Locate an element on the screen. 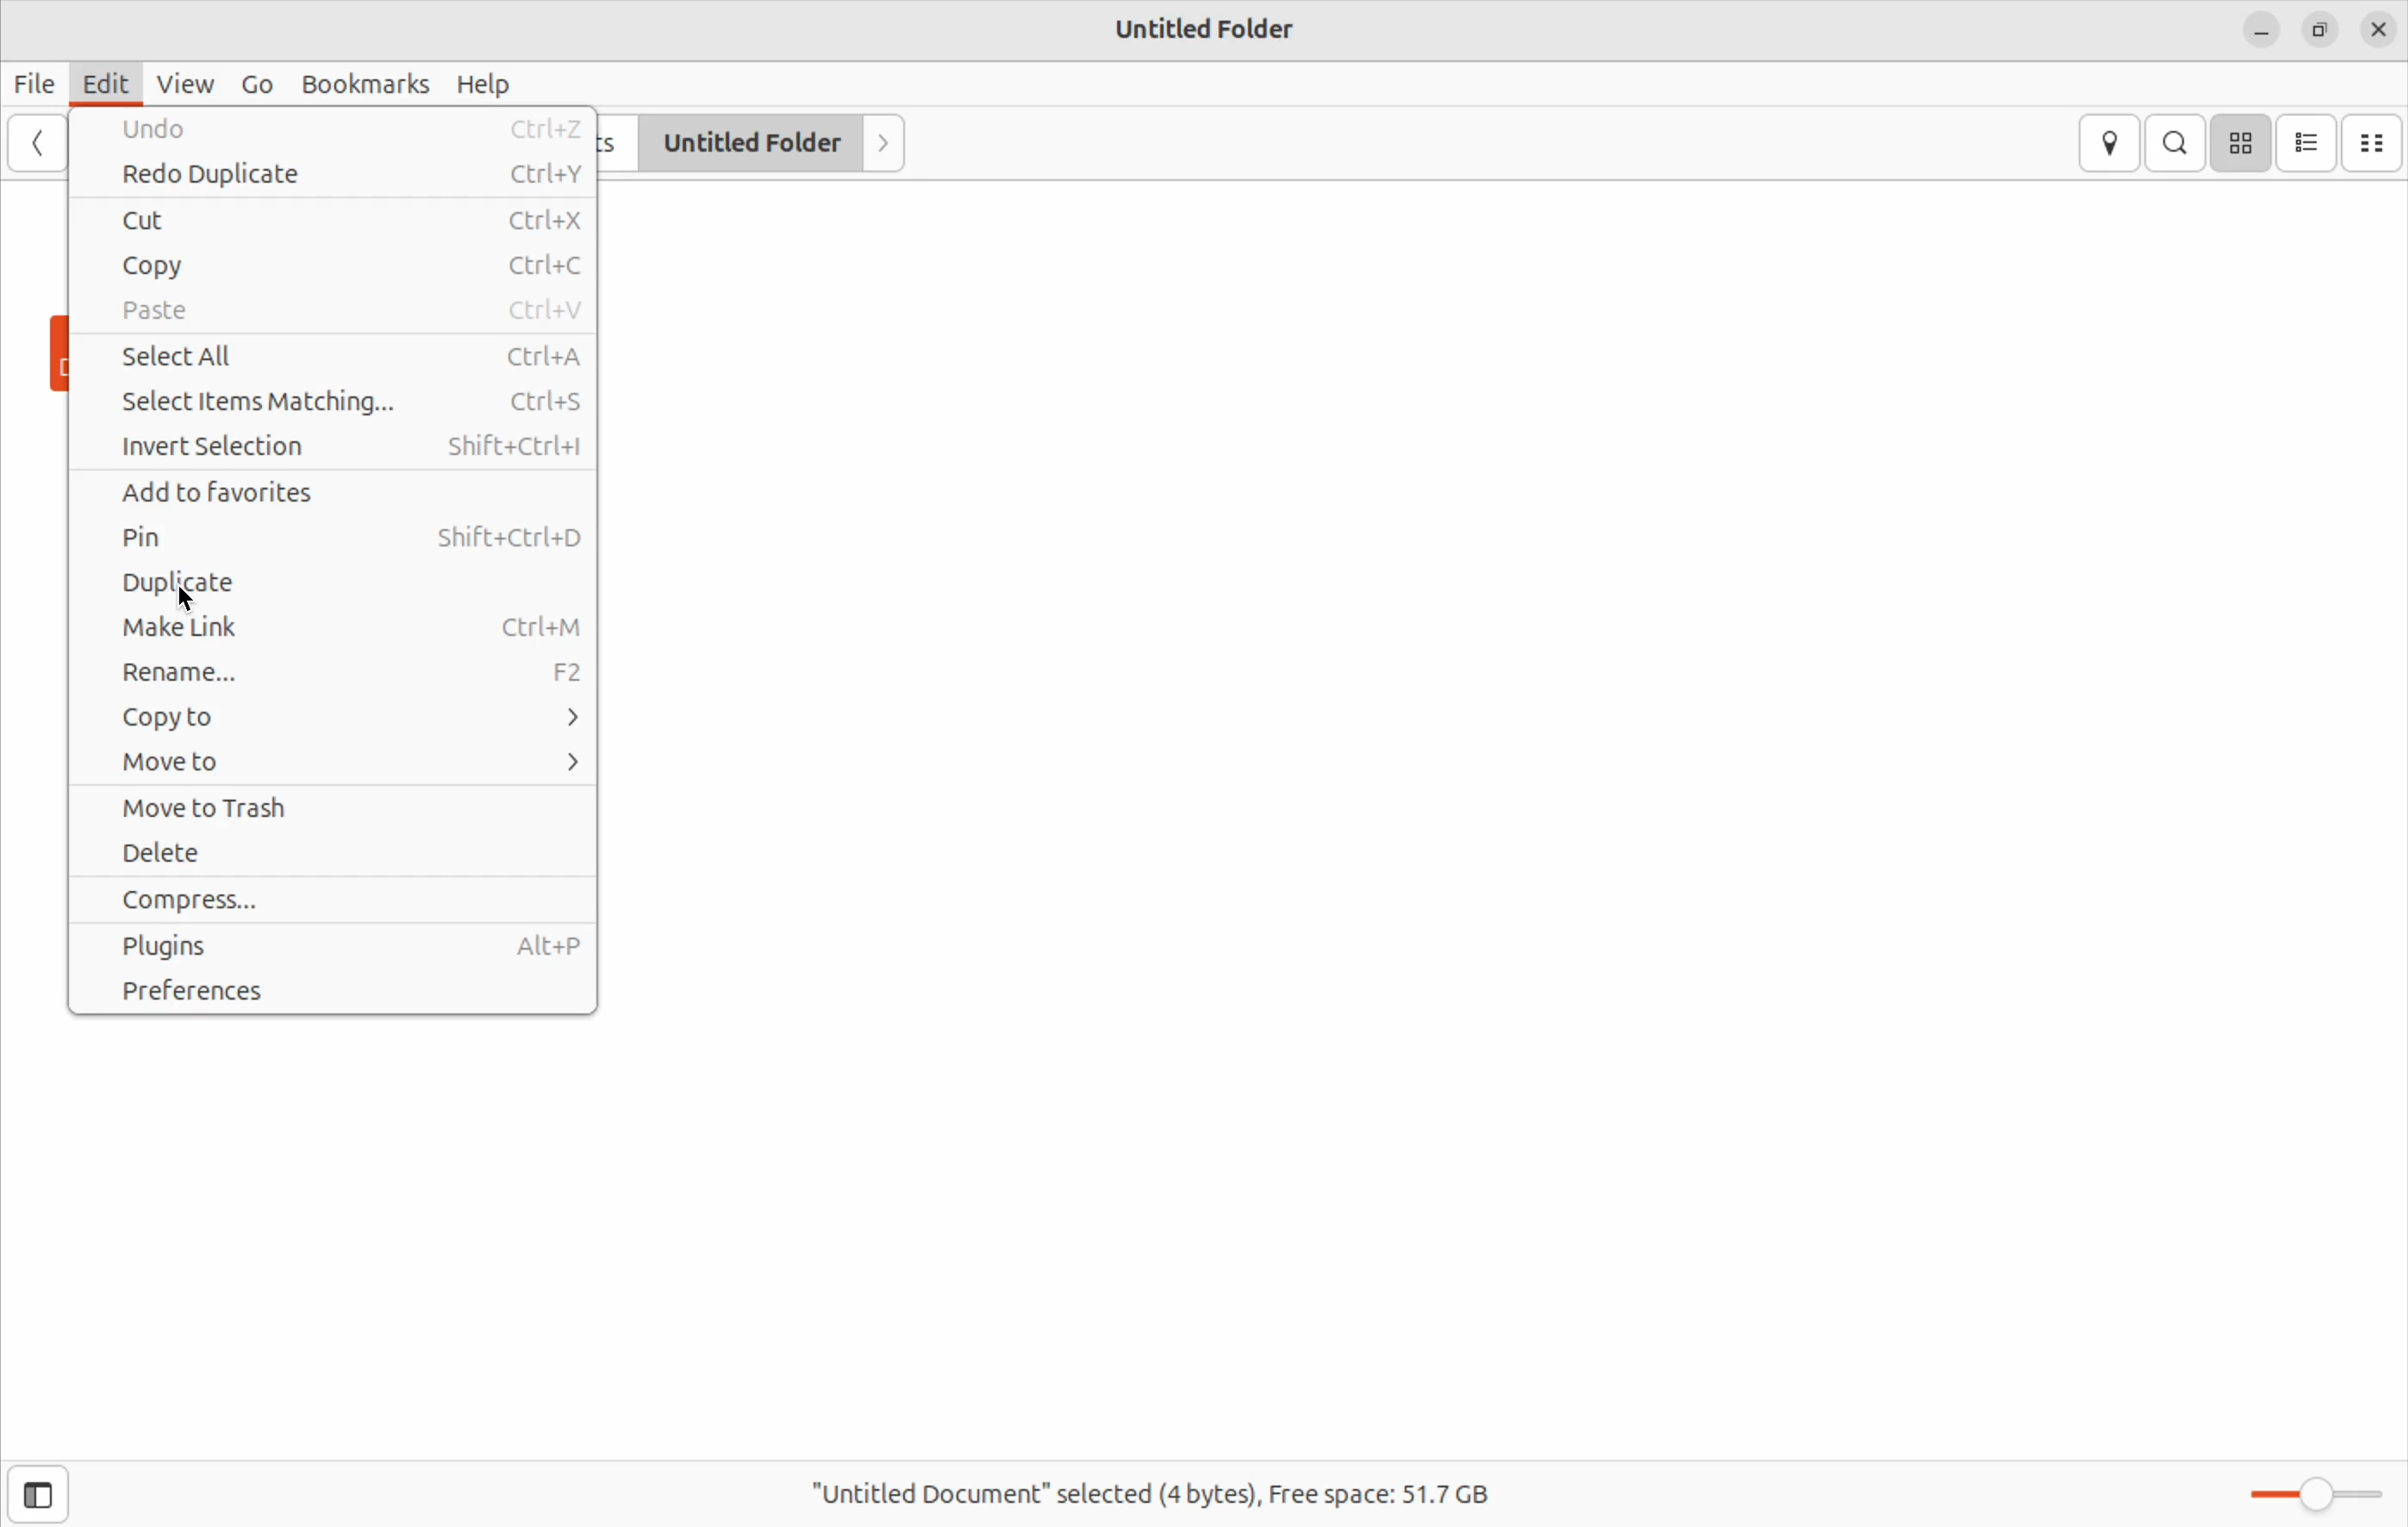  Select Items Matching... is located at coordinates (330, 404).